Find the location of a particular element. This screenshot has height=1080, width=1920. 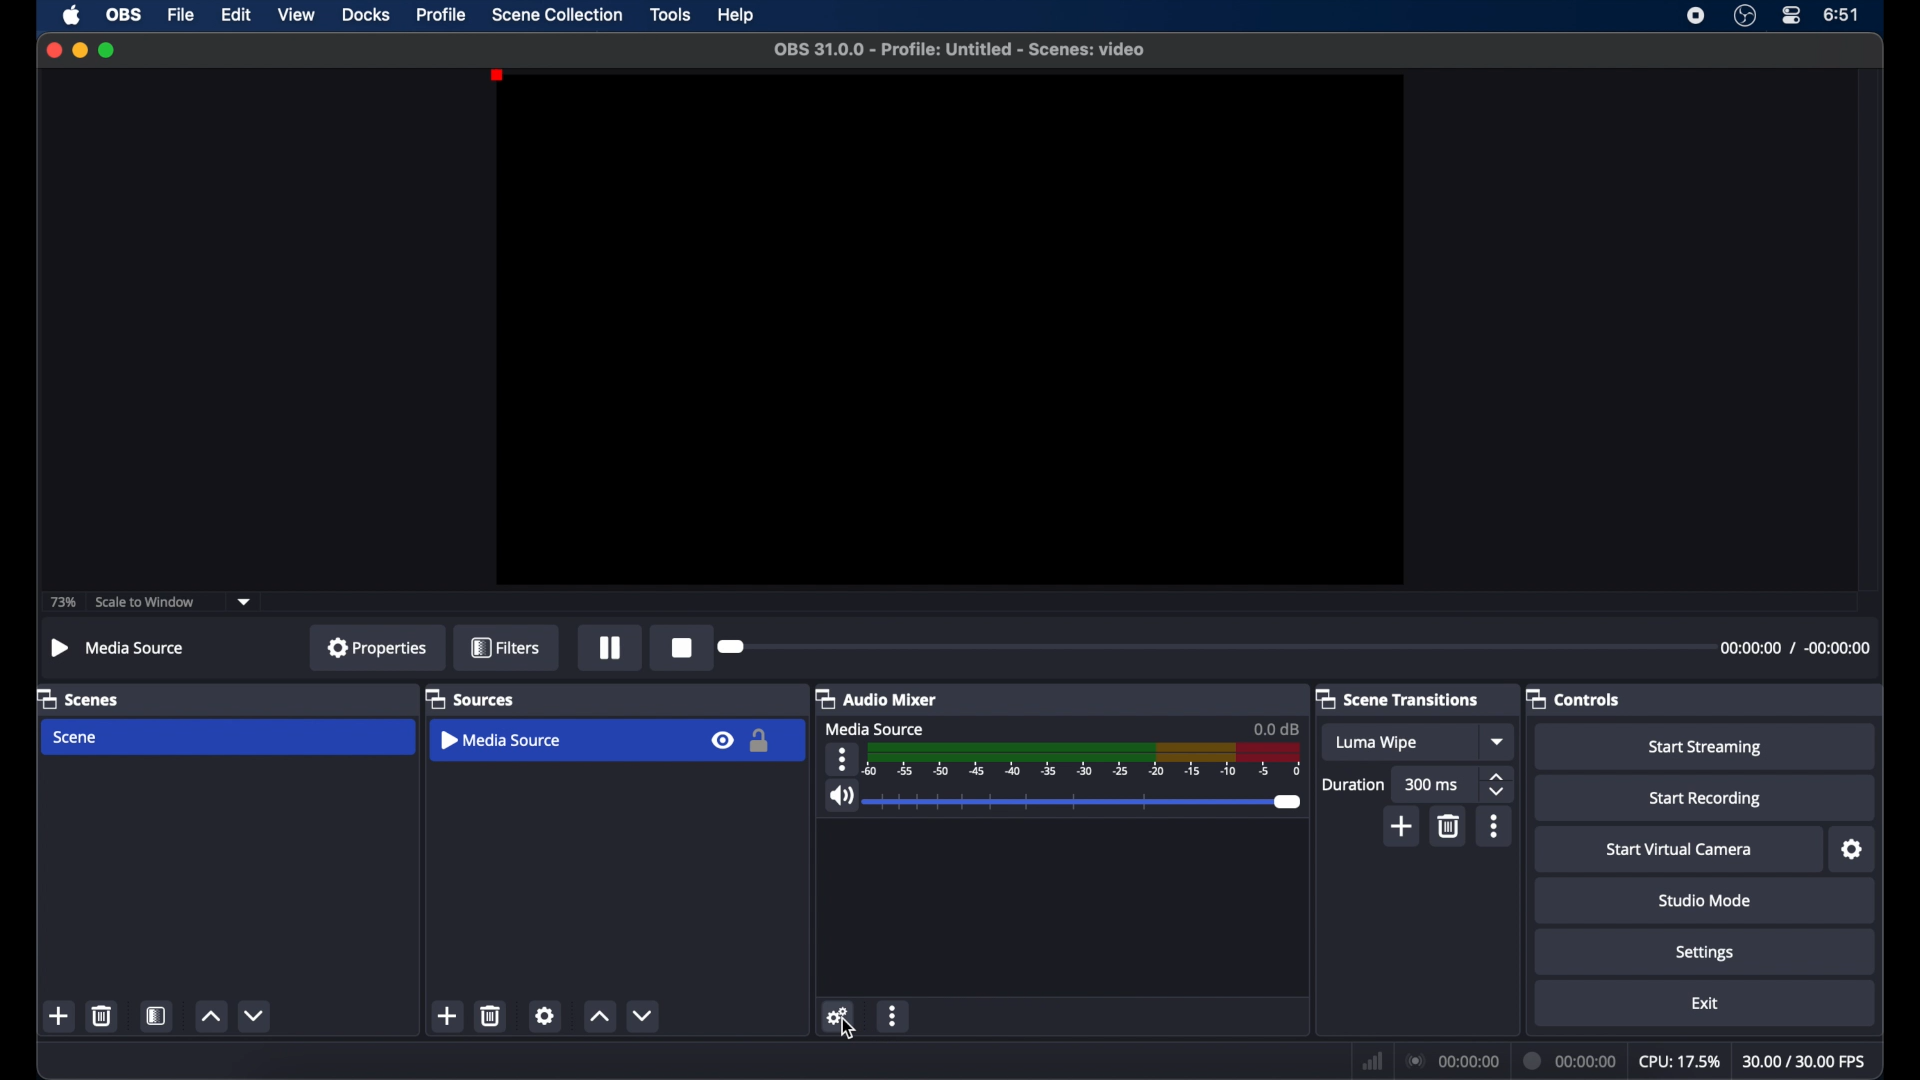

add is located at coordinates (1402, 826).